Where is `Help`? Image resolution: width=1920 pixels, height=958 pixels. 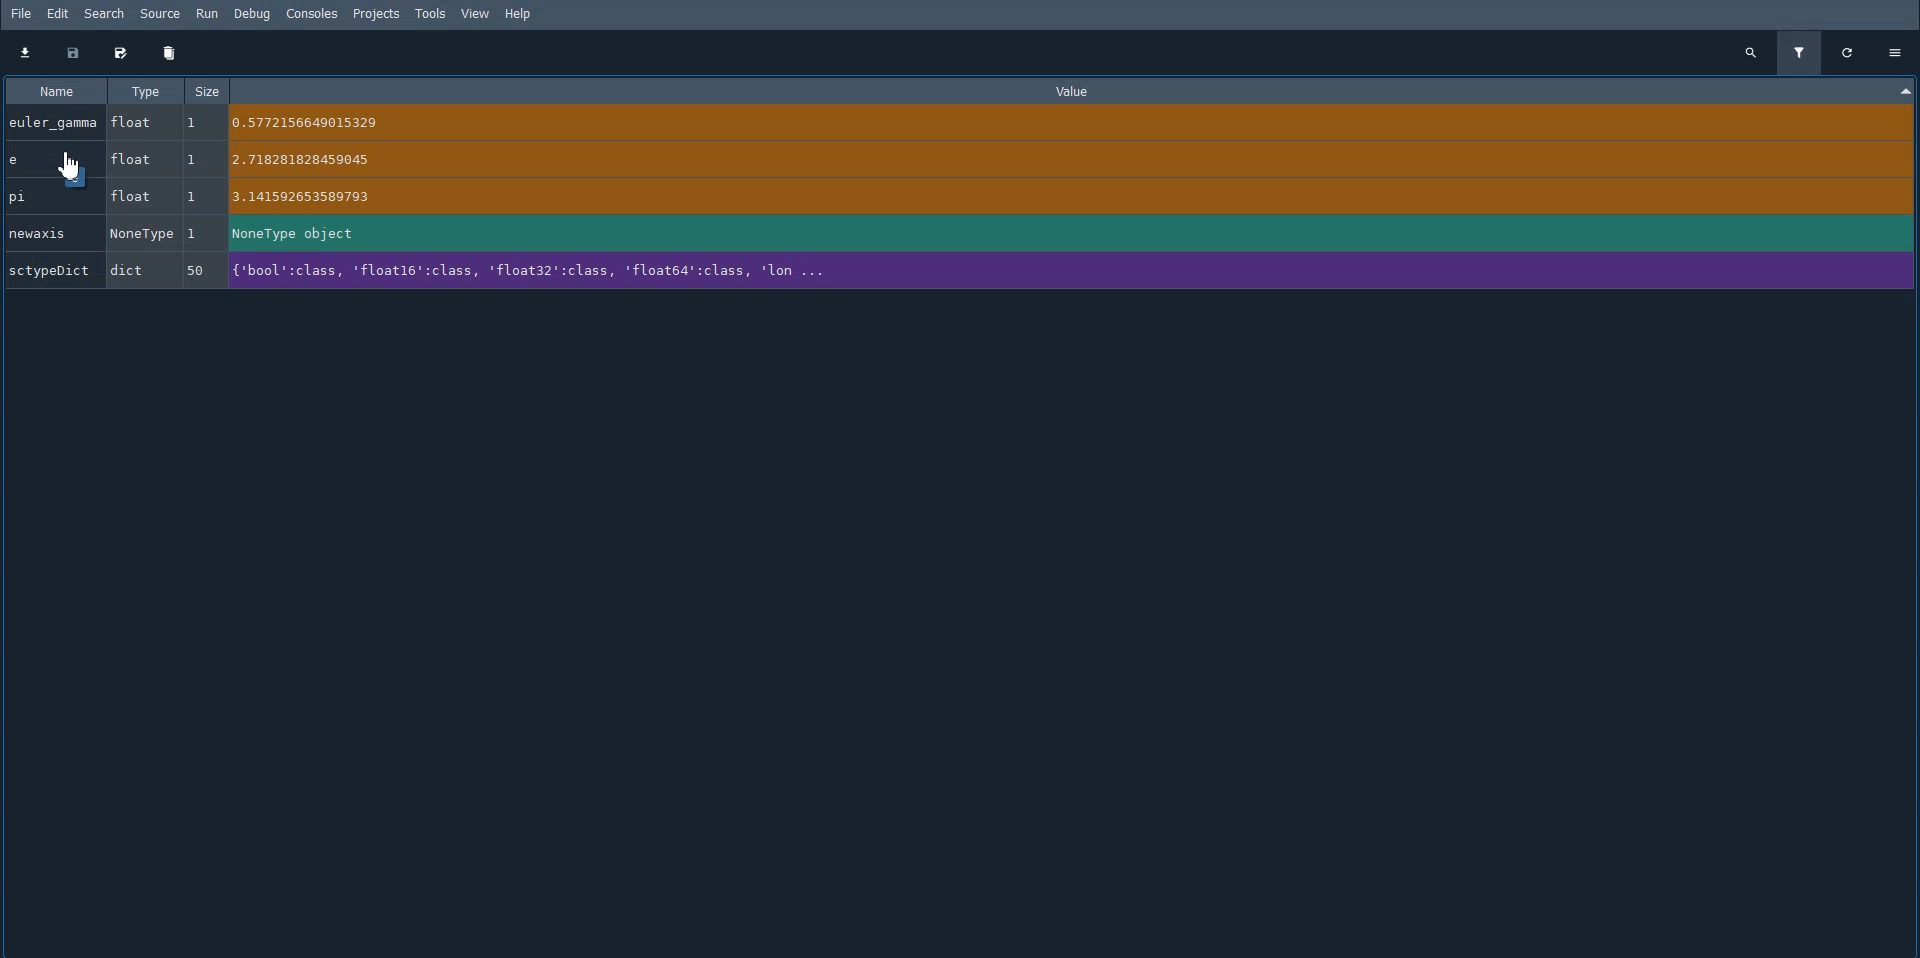
Help is located at coordinates (518, 15).